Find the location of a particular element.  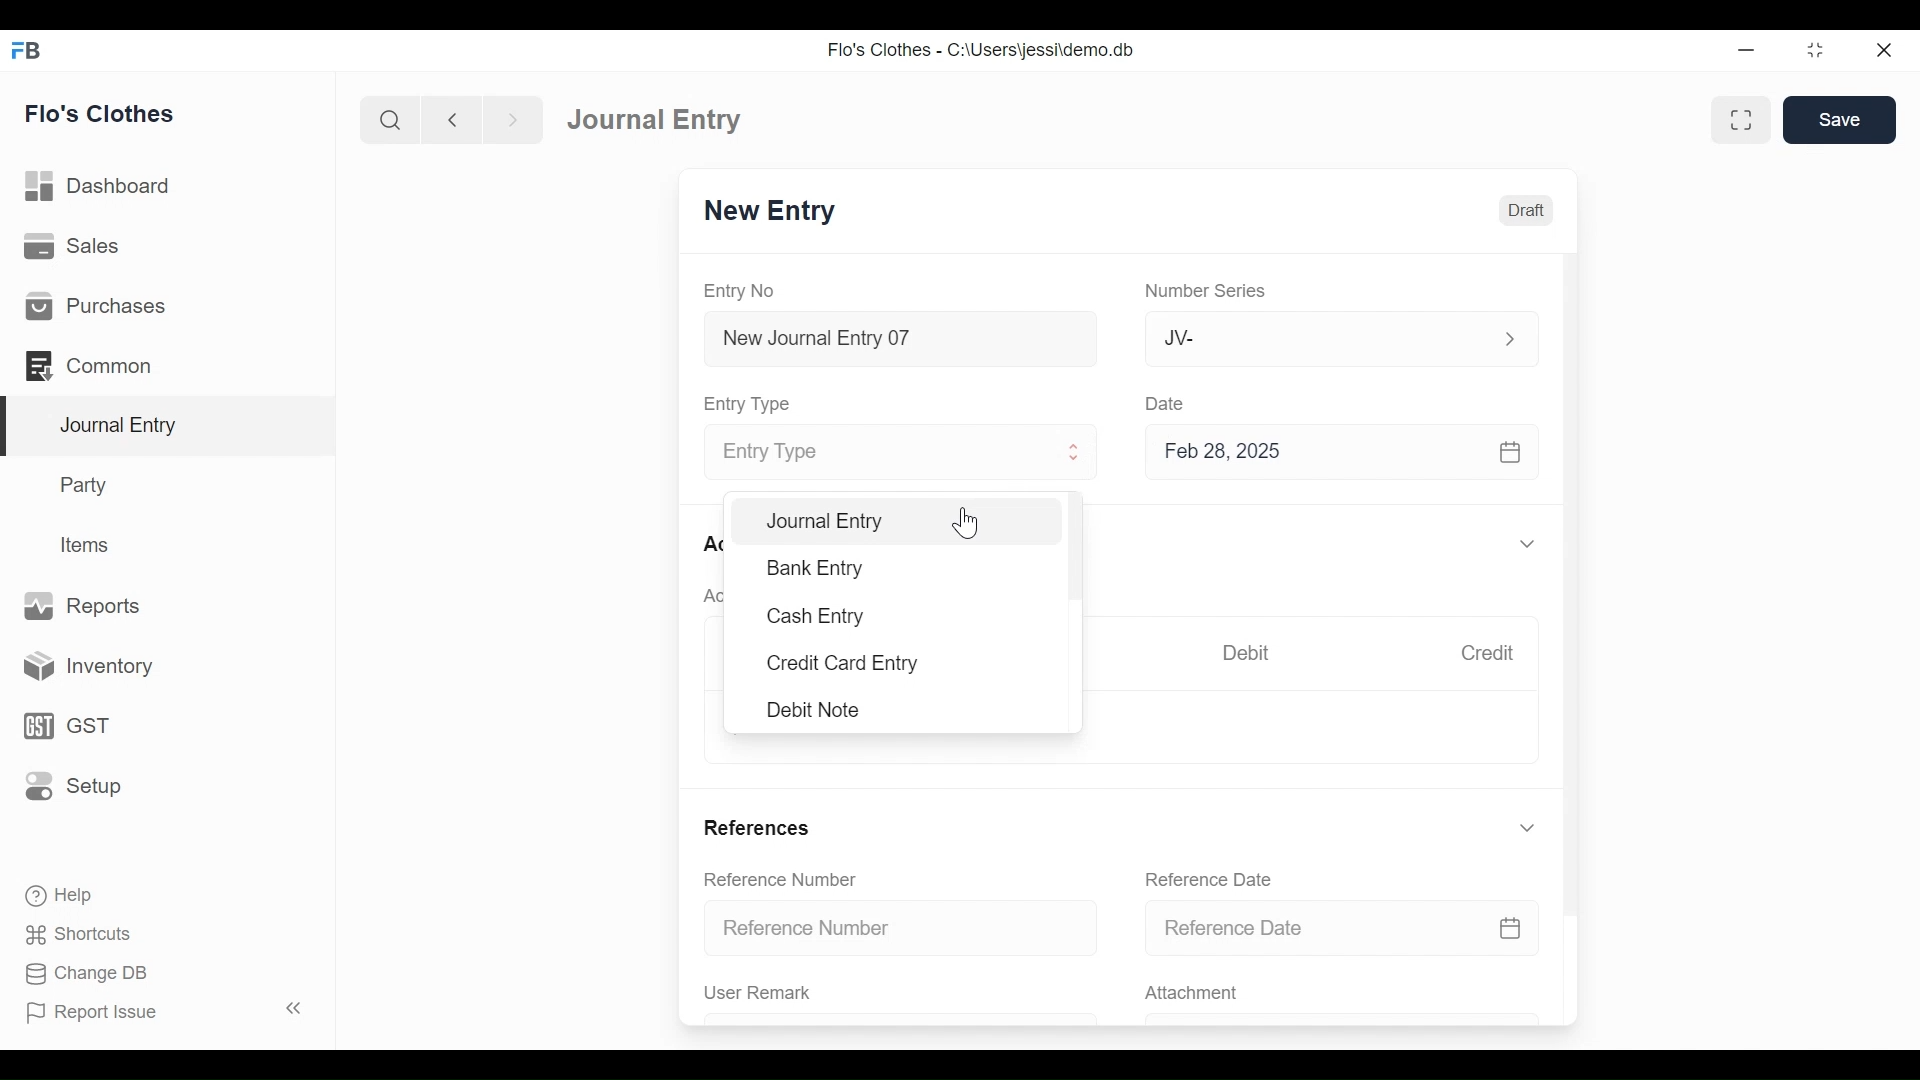

Common is located at coordinates (92, 365).